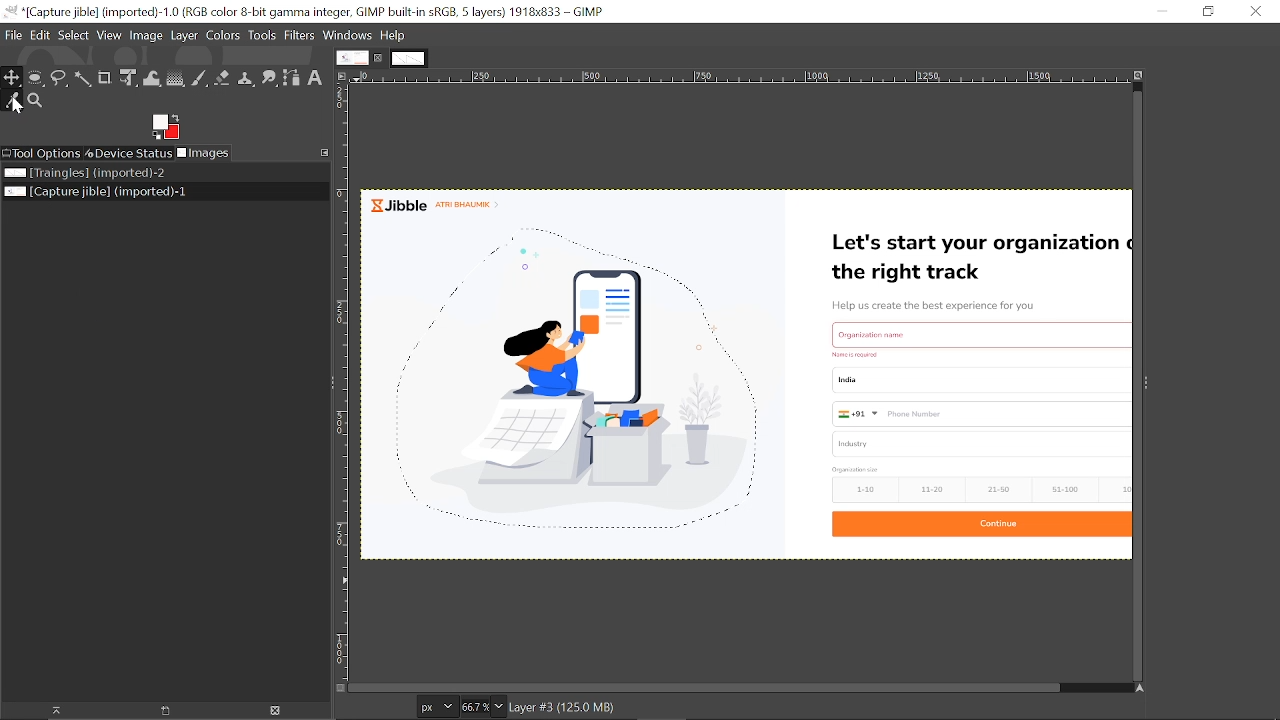 The width and height of the screenshot is (1280, 720). I want to click on Text tool, so click(315, 78).